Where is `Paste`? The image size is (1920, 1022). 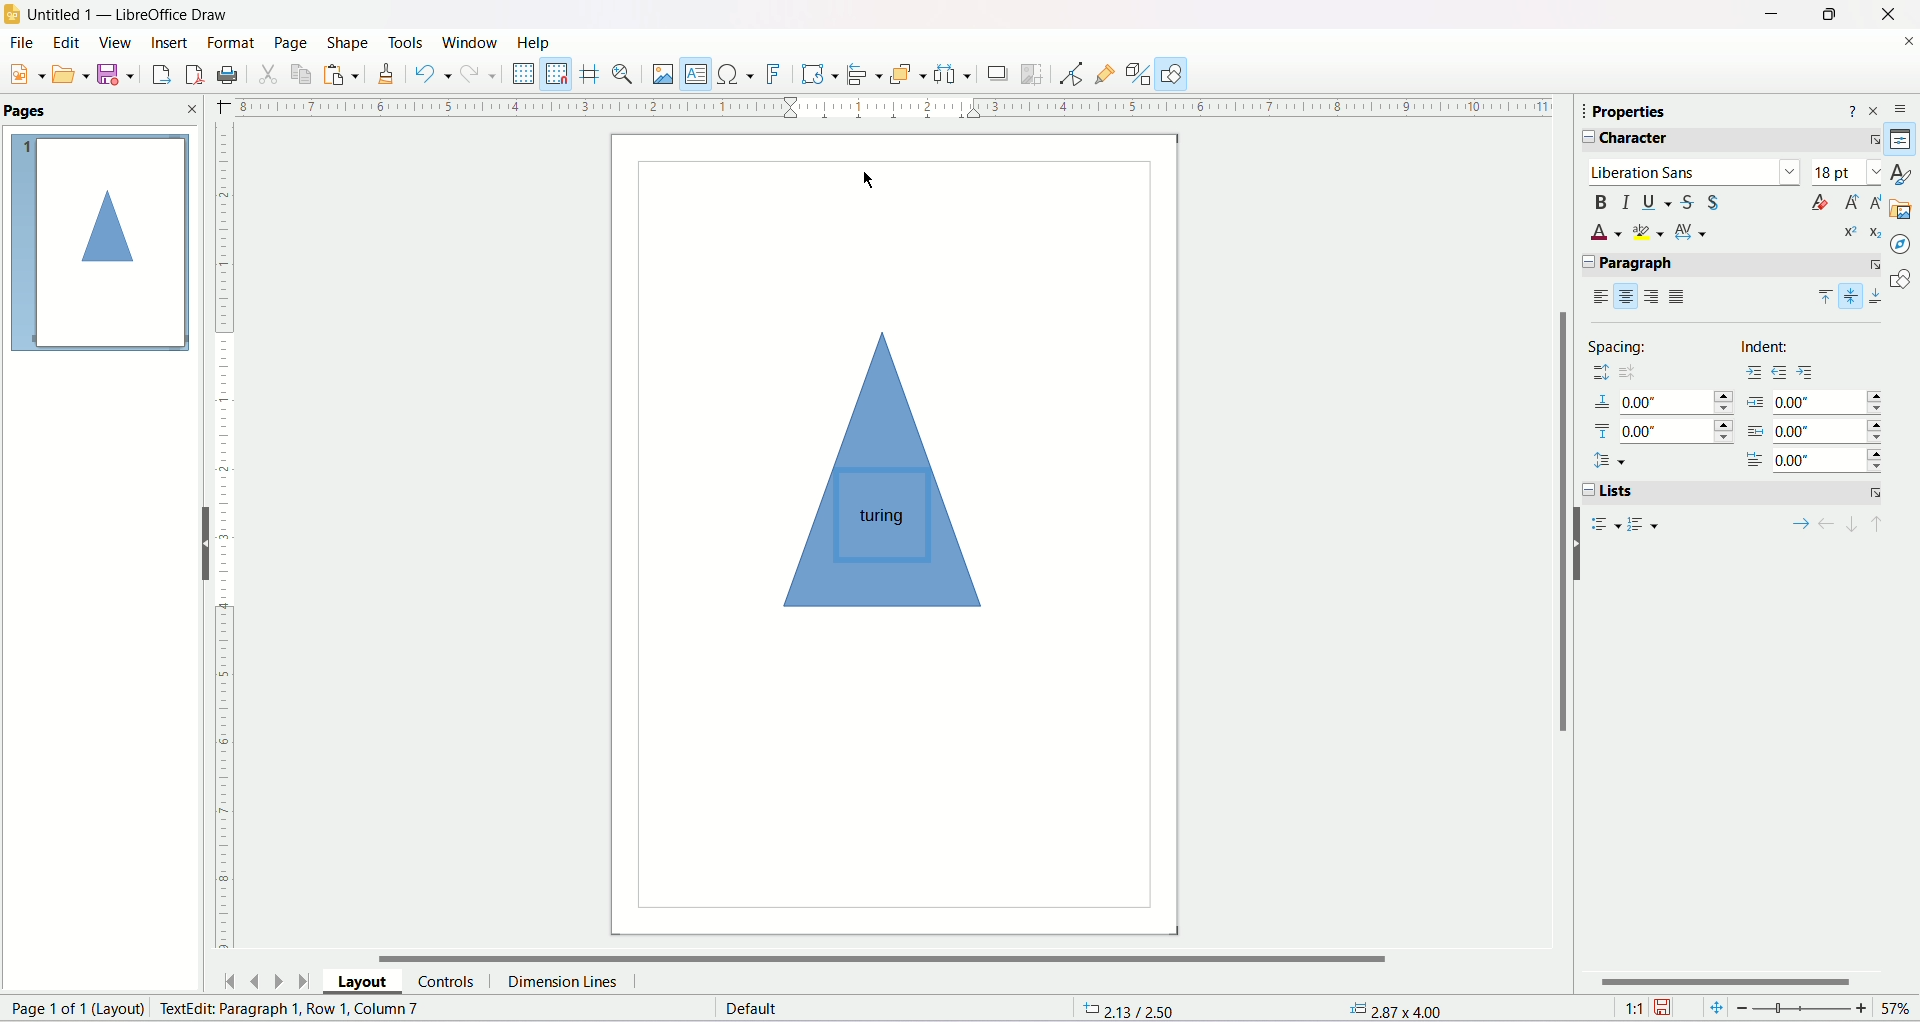
Paste is located at coordinates (342, 73).